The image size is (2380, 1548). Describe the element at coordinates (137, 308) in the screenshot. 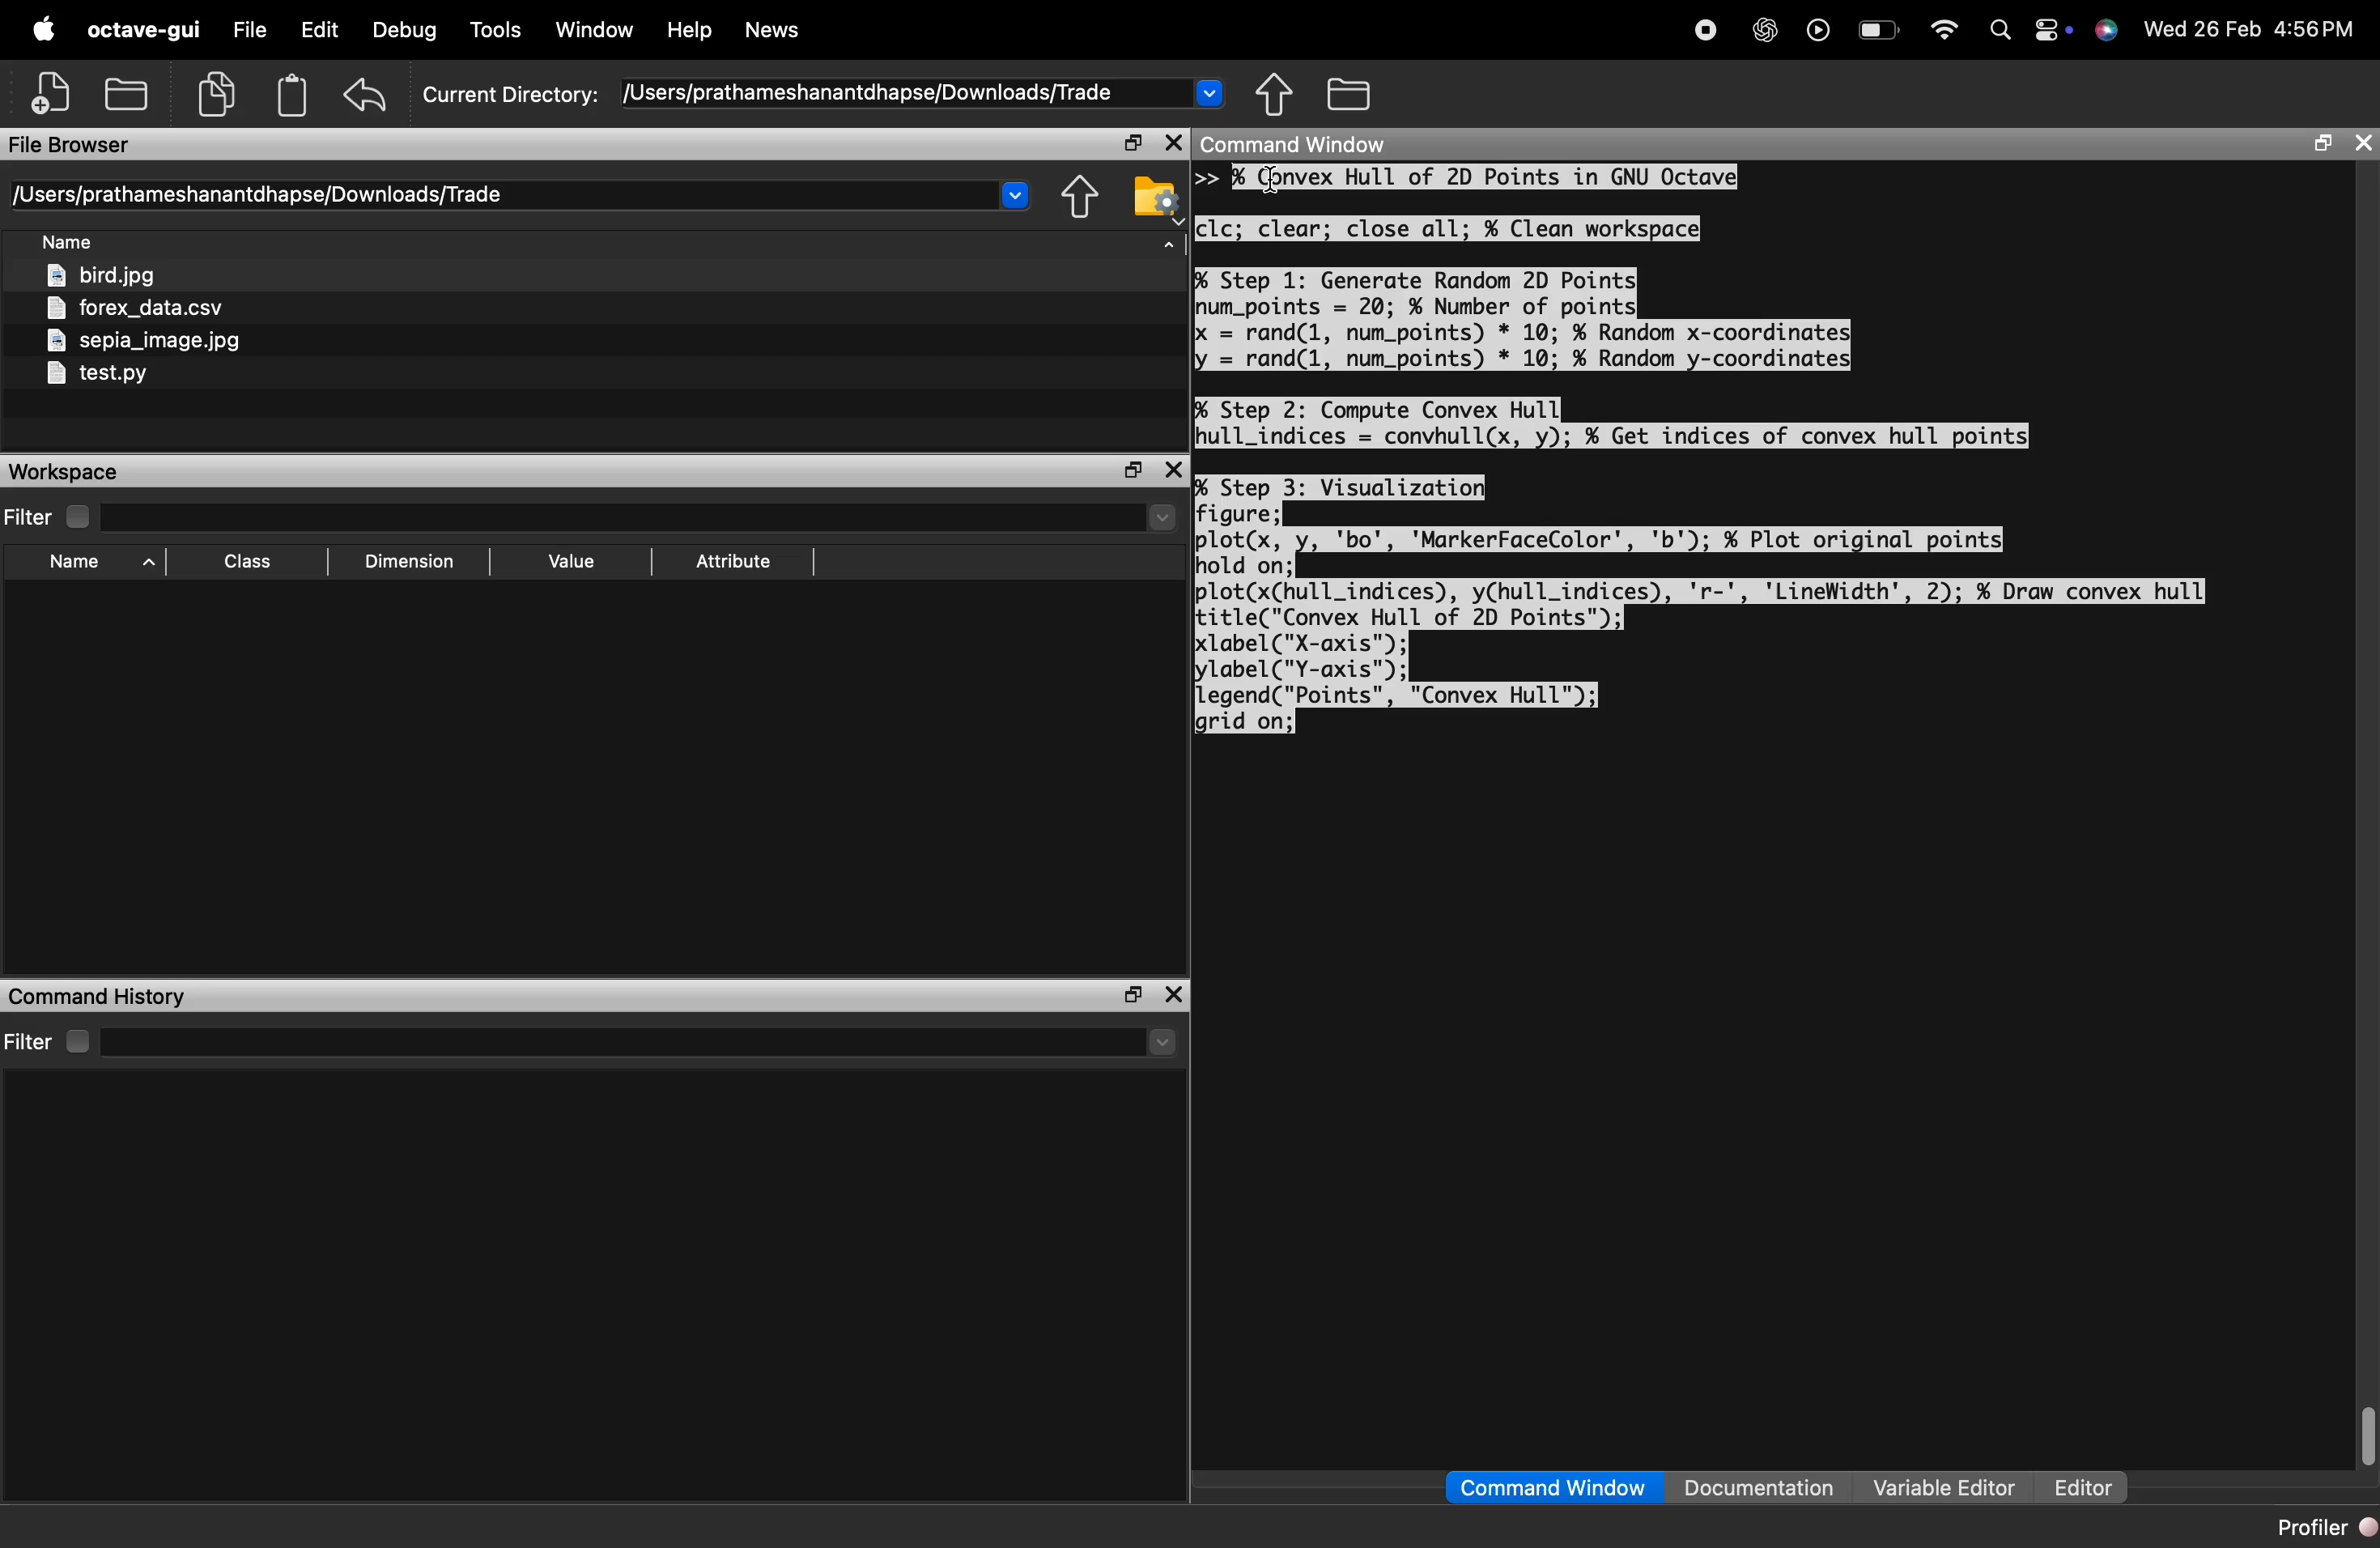

I see `forex_data.csv` at that location.